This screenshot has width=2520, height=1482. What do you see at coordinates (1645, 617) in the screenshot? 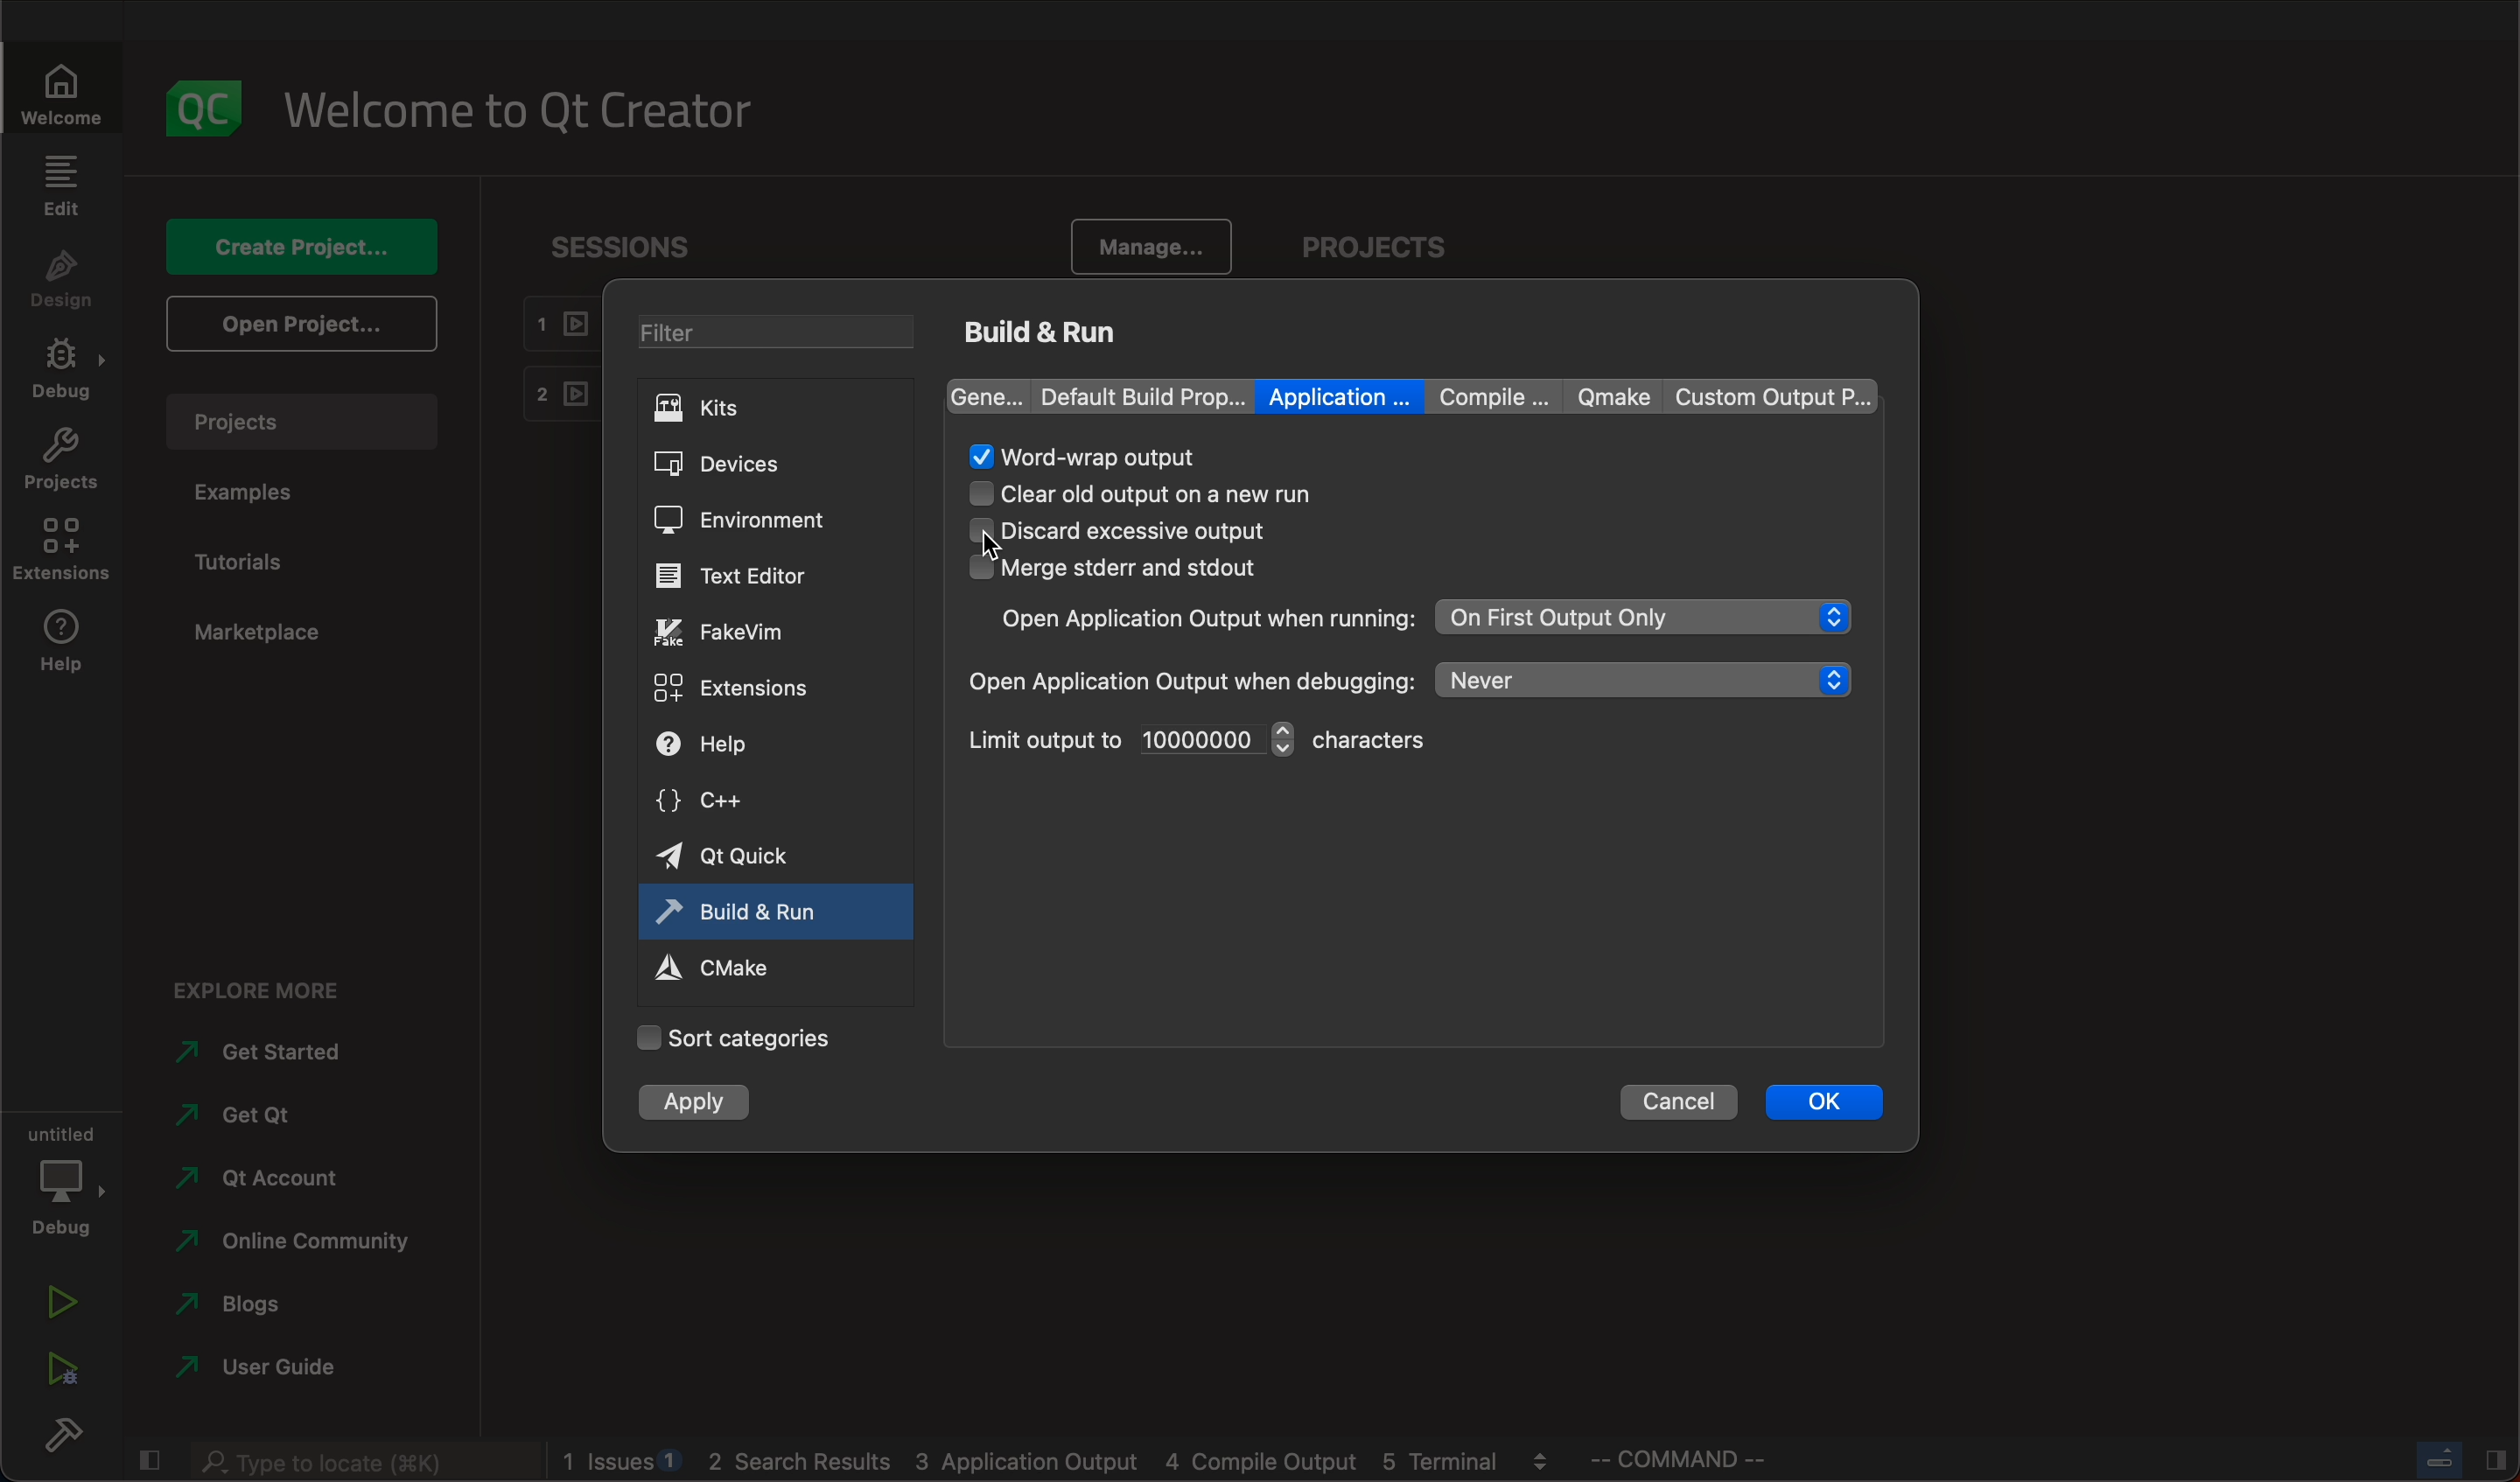
I see `on first output` at bounding box center [1645, 617].